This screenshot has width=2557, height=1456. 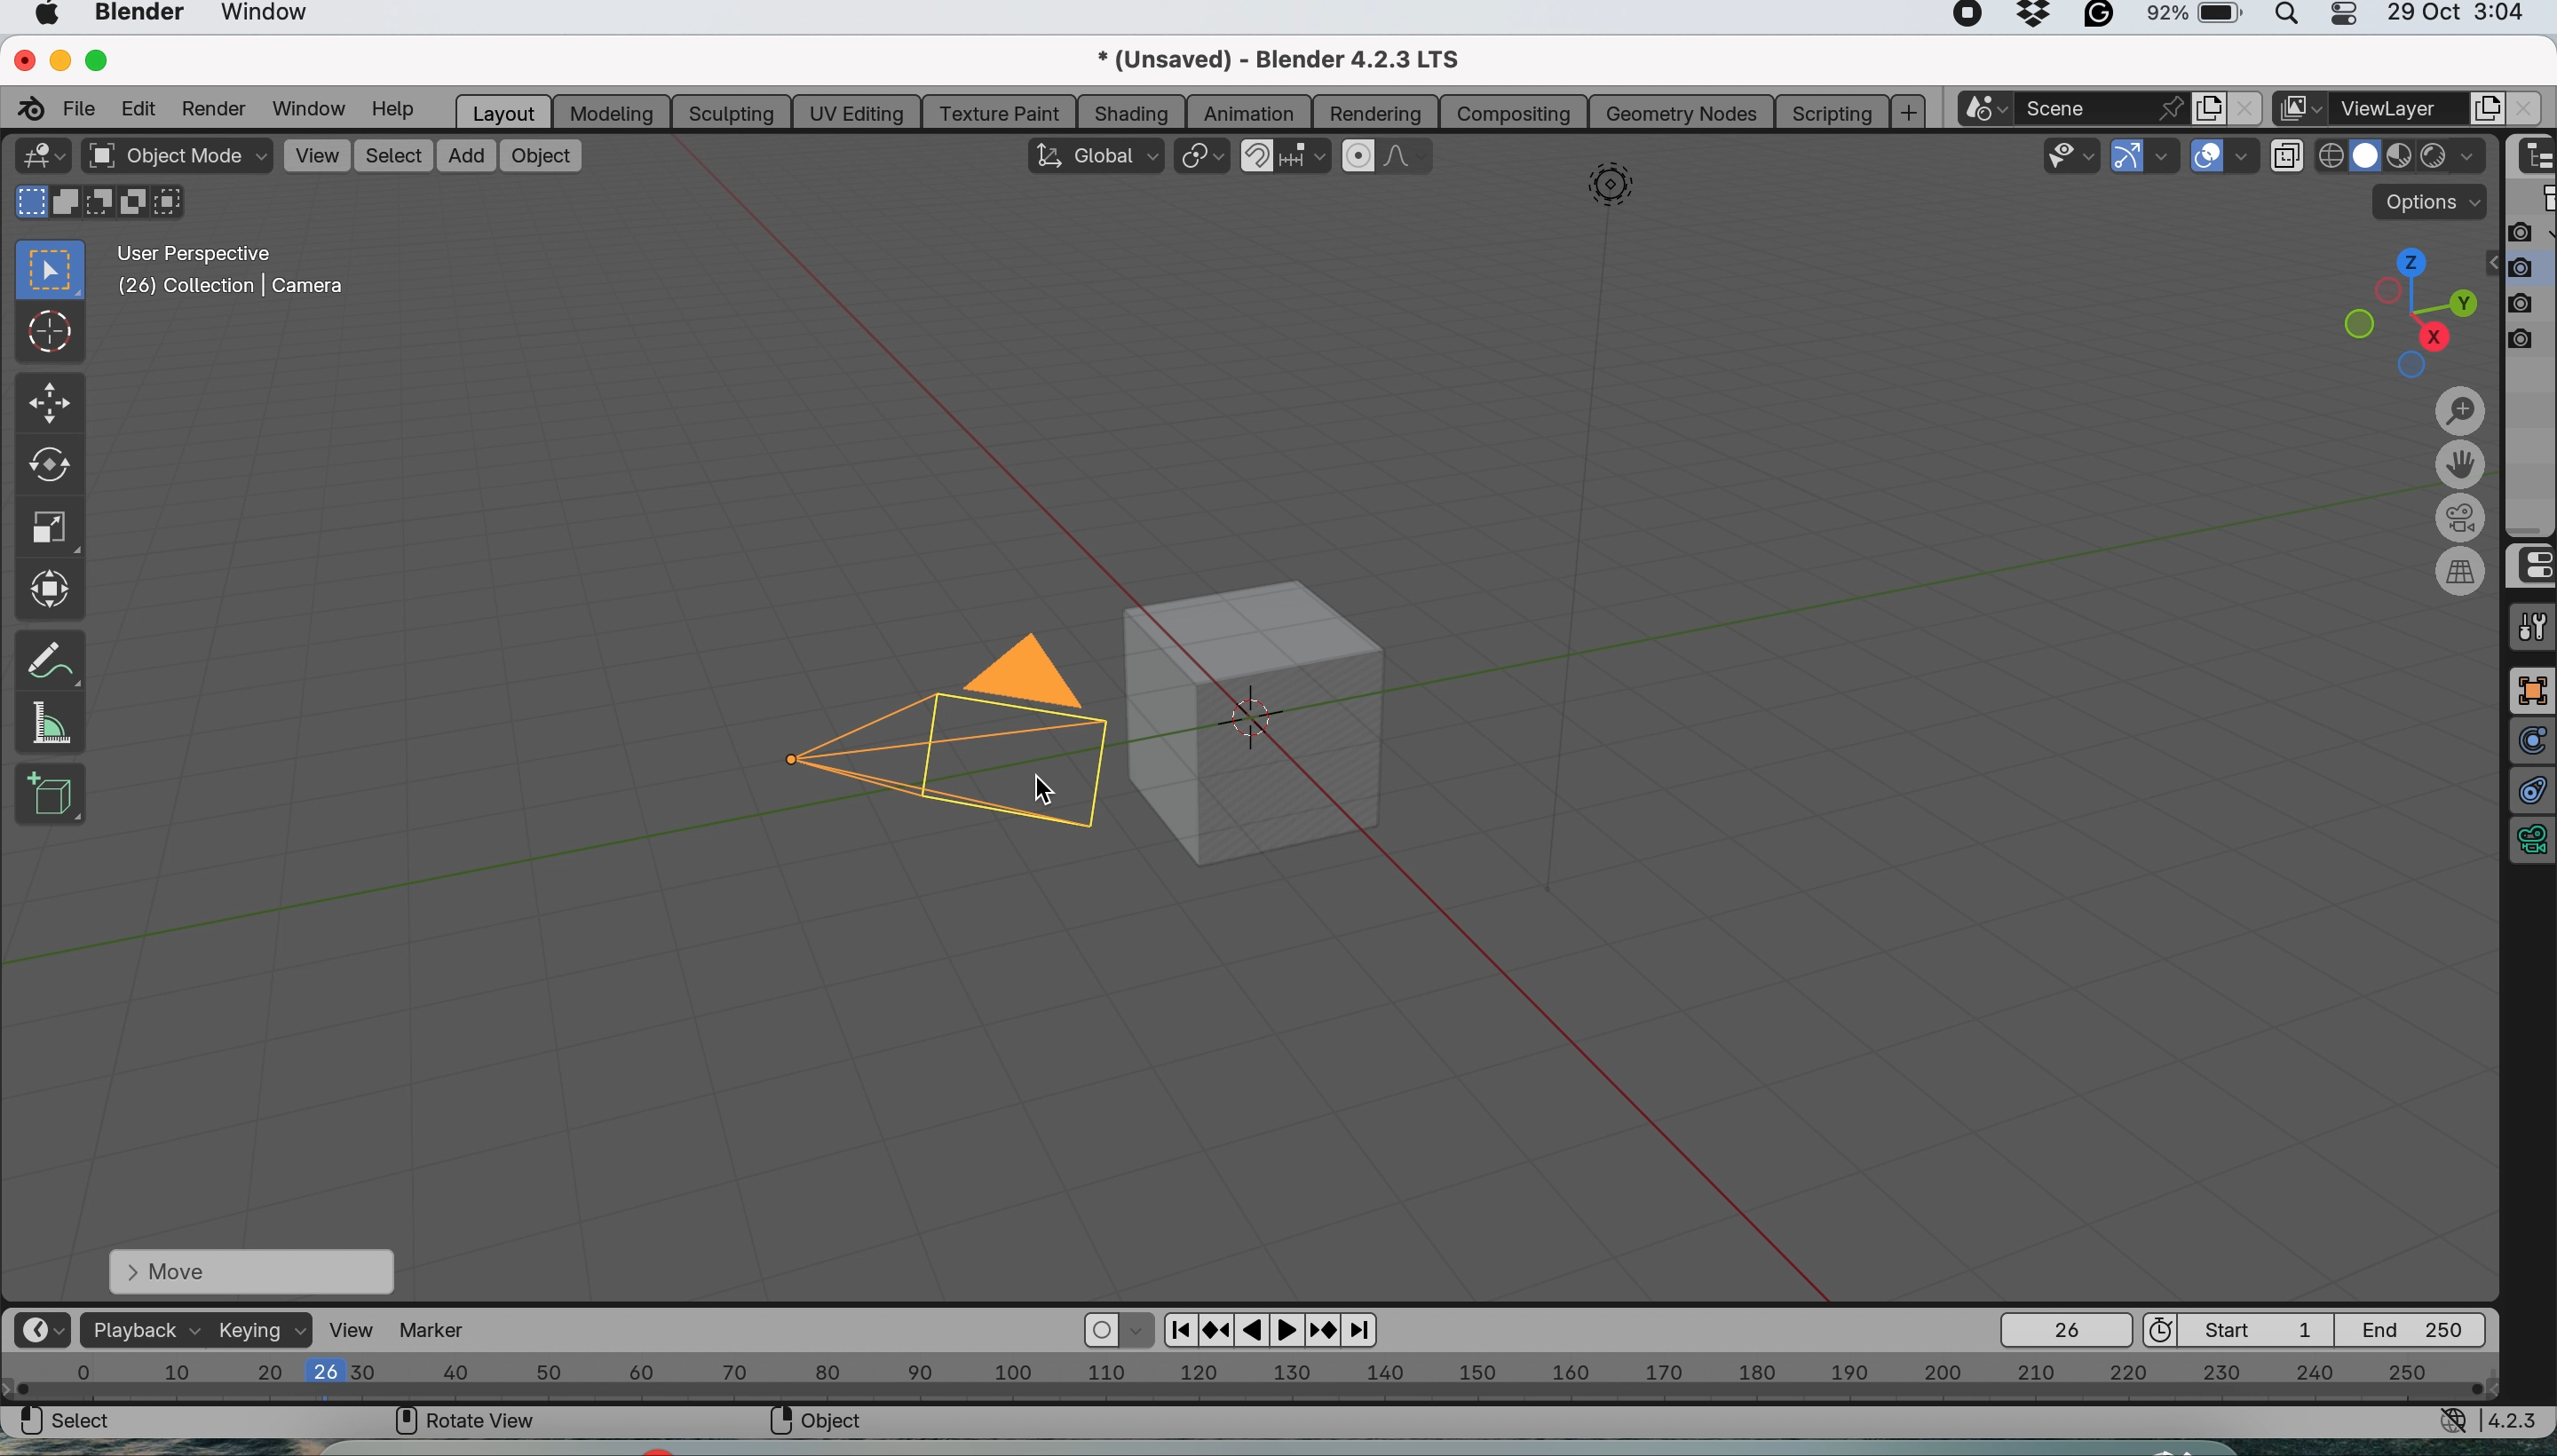 I want to click on proportional editing fallout, so click(x=1411, y=157).